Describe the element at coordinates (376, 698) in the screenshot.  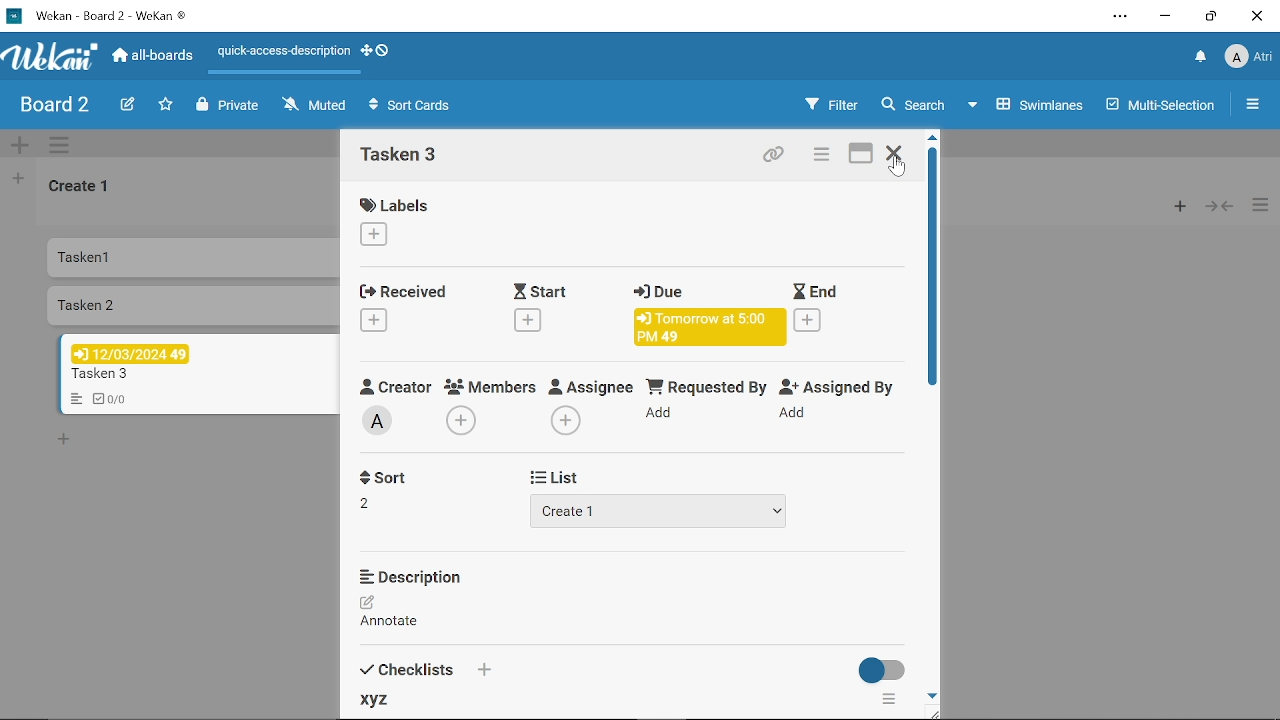
I see `xyz` at that location.